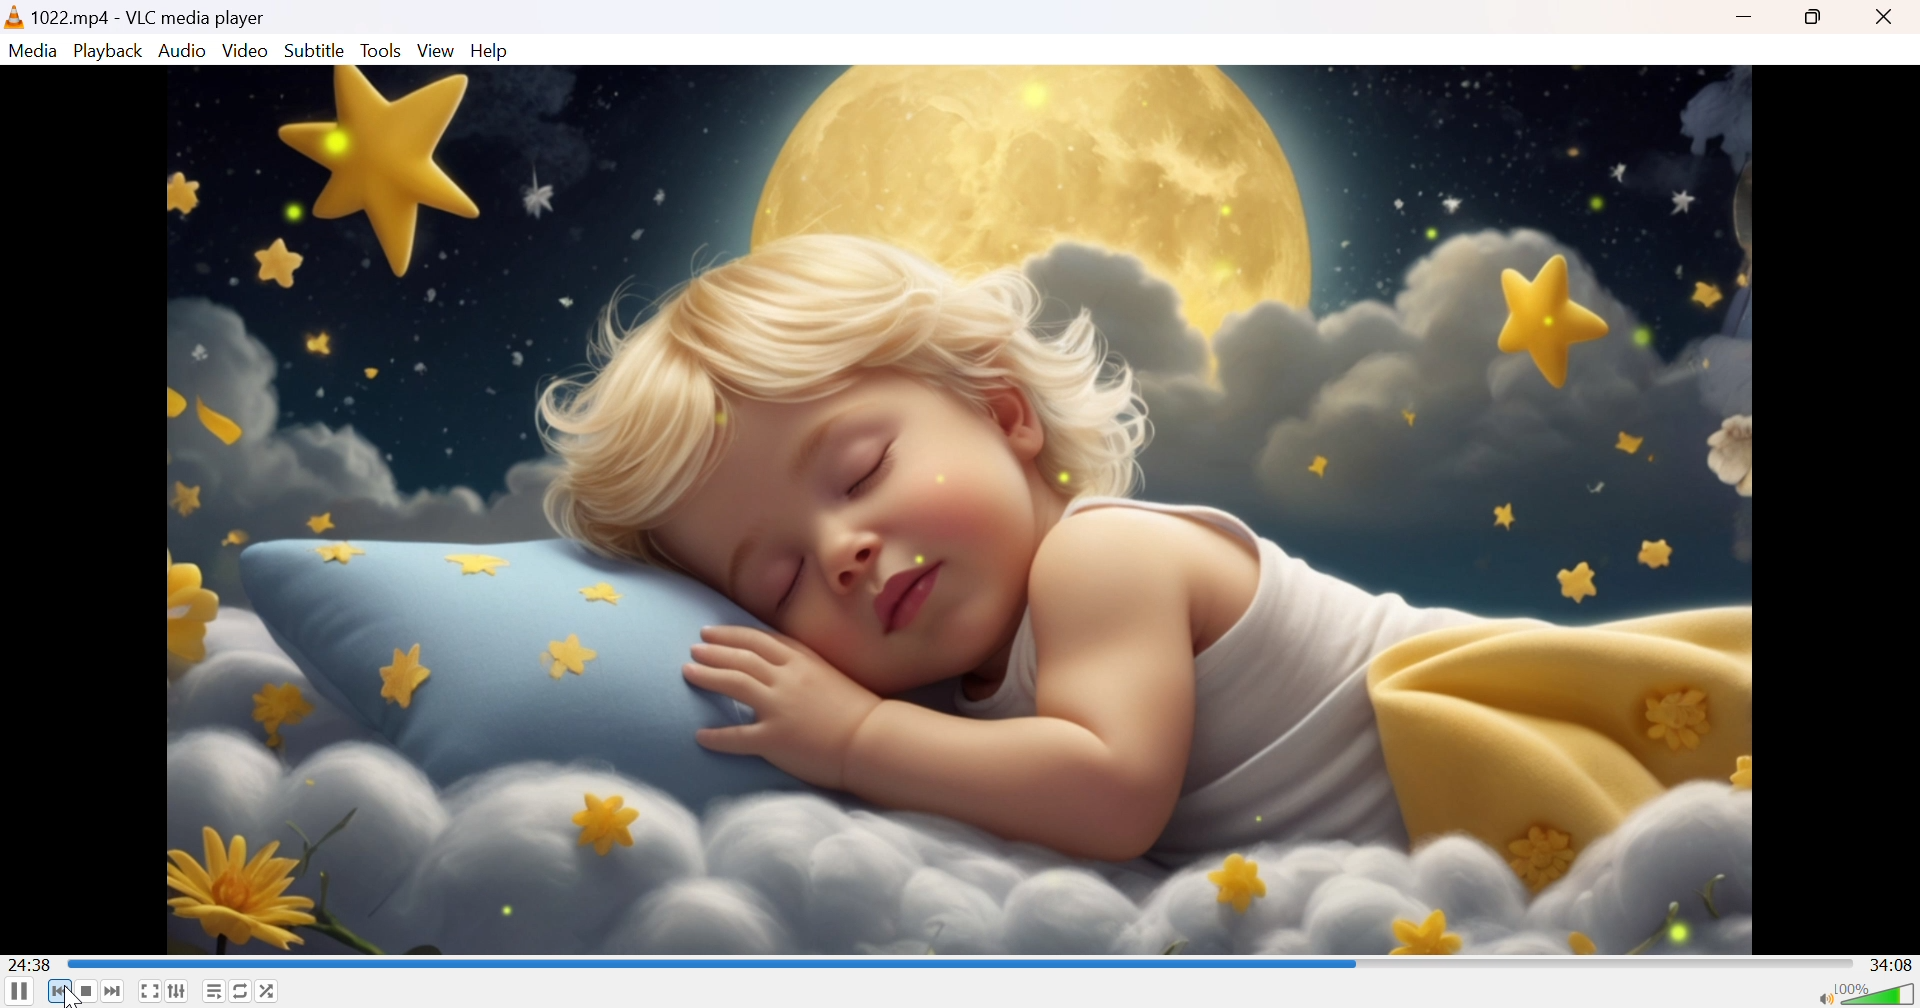 Image resolution: width=1920 pixels, height=1008 pixels. I want to click on Toggle the video in fullscreen, so click(148, 991).